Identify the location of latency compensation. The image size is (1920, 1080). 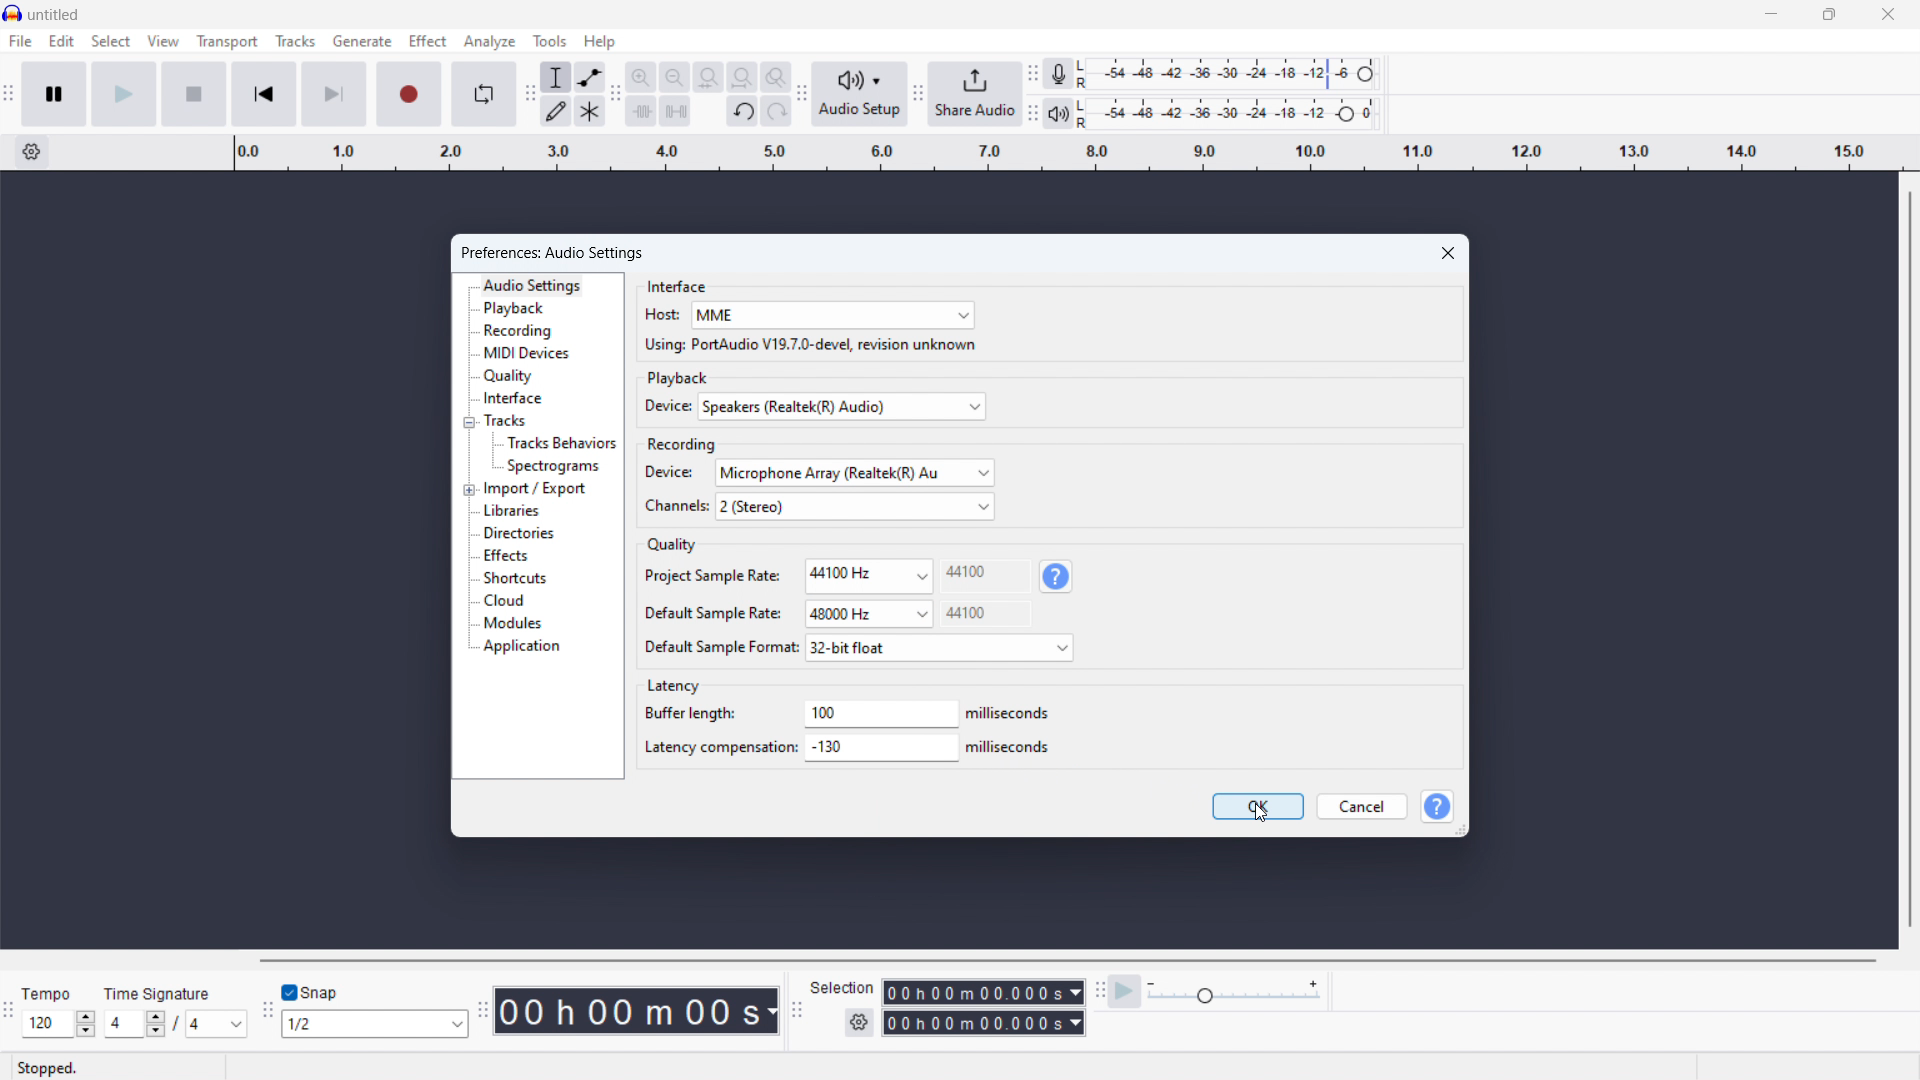
(883, 749).